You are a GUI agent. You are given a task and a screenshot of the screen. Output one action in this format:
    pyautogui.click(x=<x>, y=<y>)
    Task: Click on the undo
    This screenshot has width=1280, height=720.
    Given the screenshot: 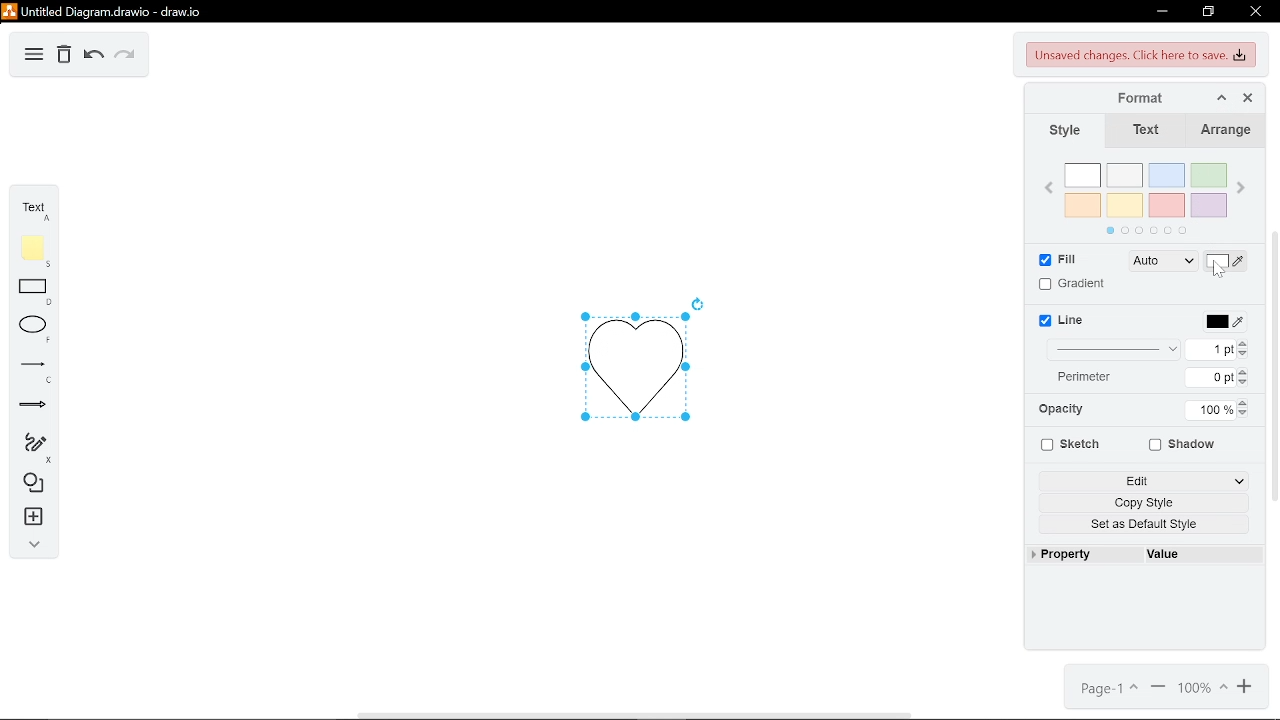 What is the action you would take?
    pyautogui.click(x=93, y=57)
    